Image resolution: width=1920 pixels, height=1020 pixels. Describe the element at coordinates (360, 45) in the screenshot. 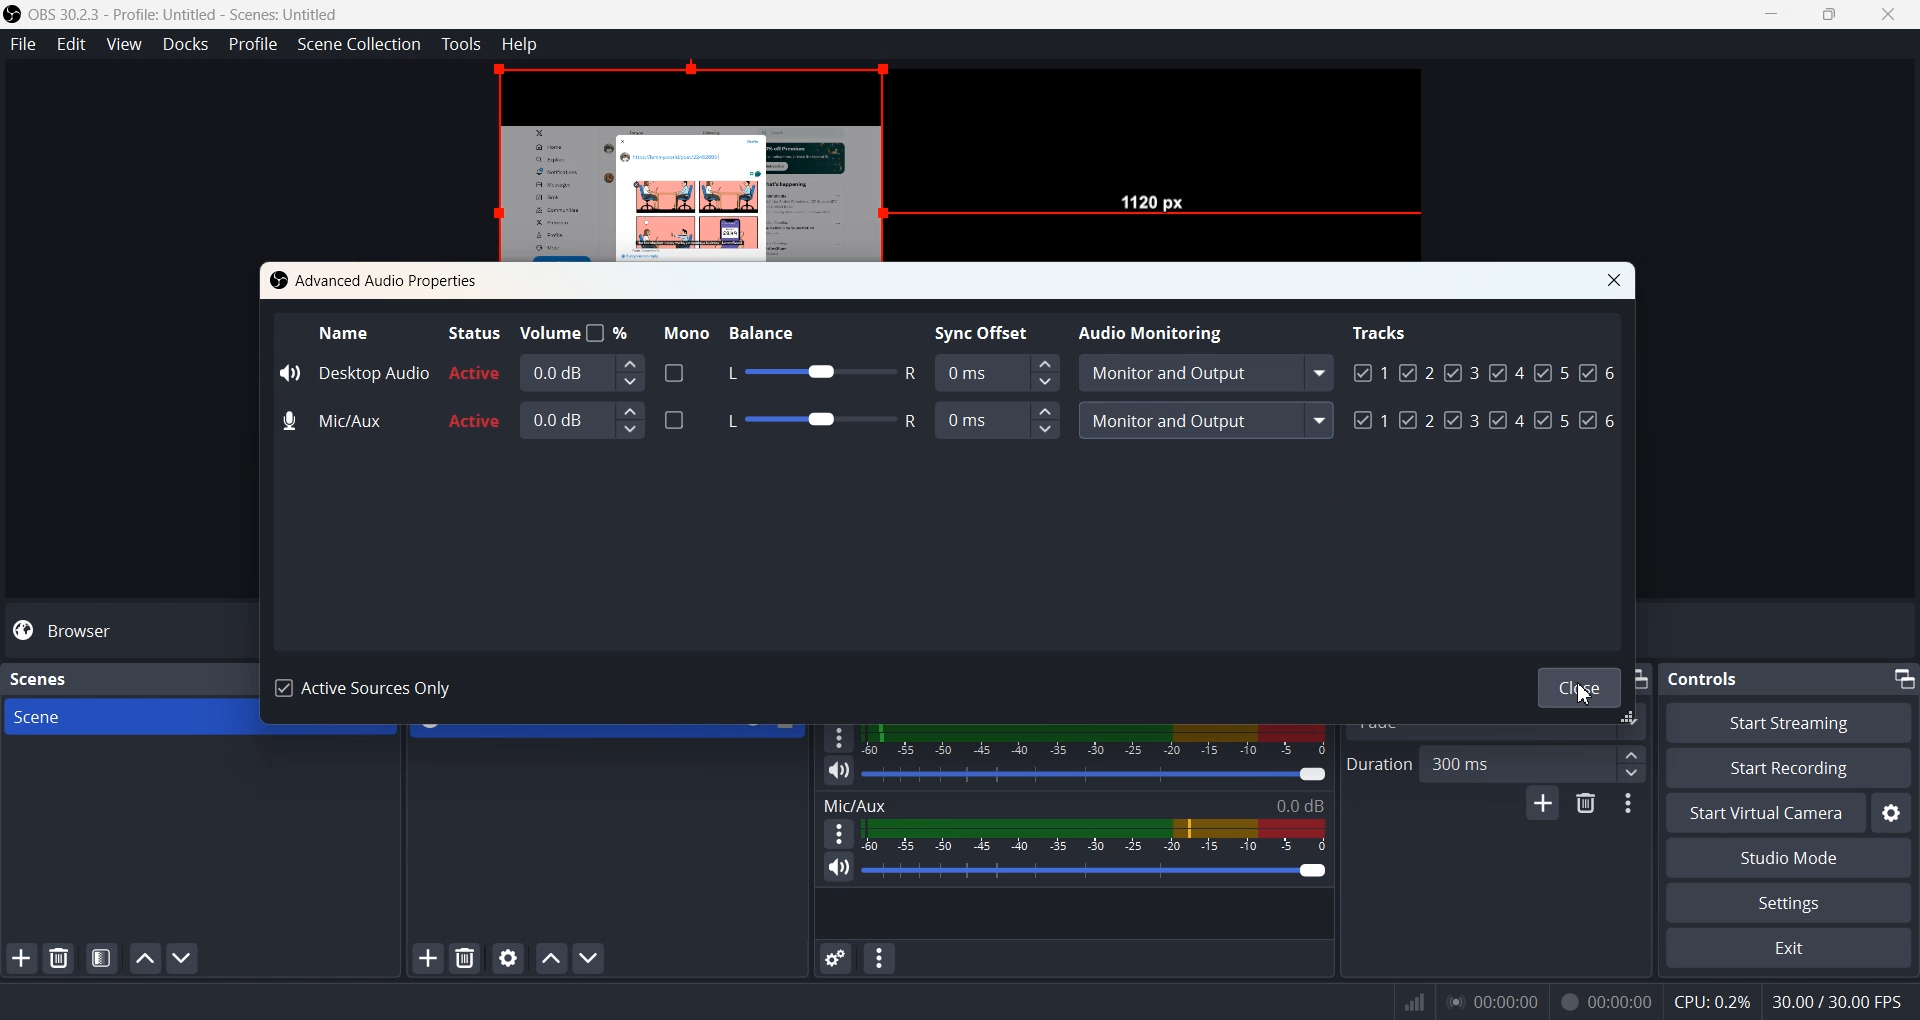

I see `Scene Collection` at that location.